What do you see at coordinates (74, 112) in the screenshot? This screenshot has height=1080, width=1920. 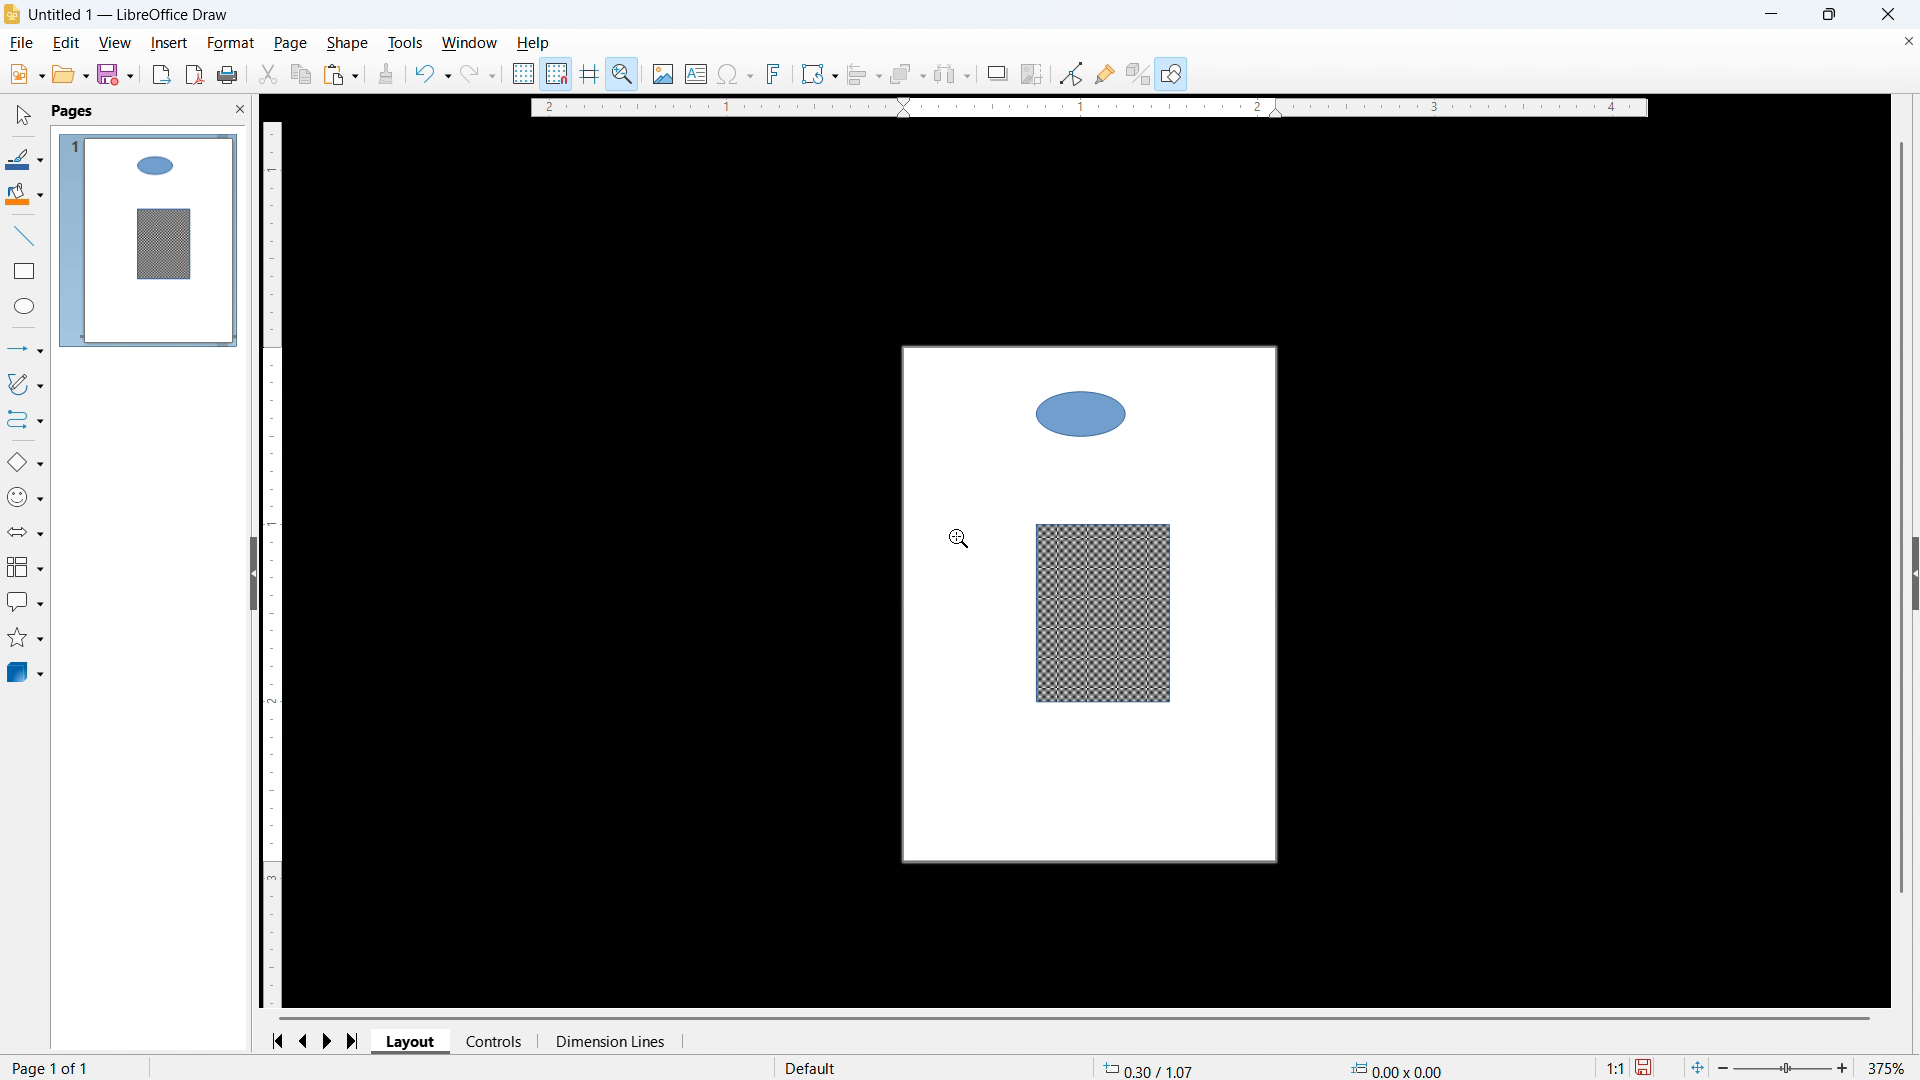 I see `pages ` at bounding box center [74, 112].